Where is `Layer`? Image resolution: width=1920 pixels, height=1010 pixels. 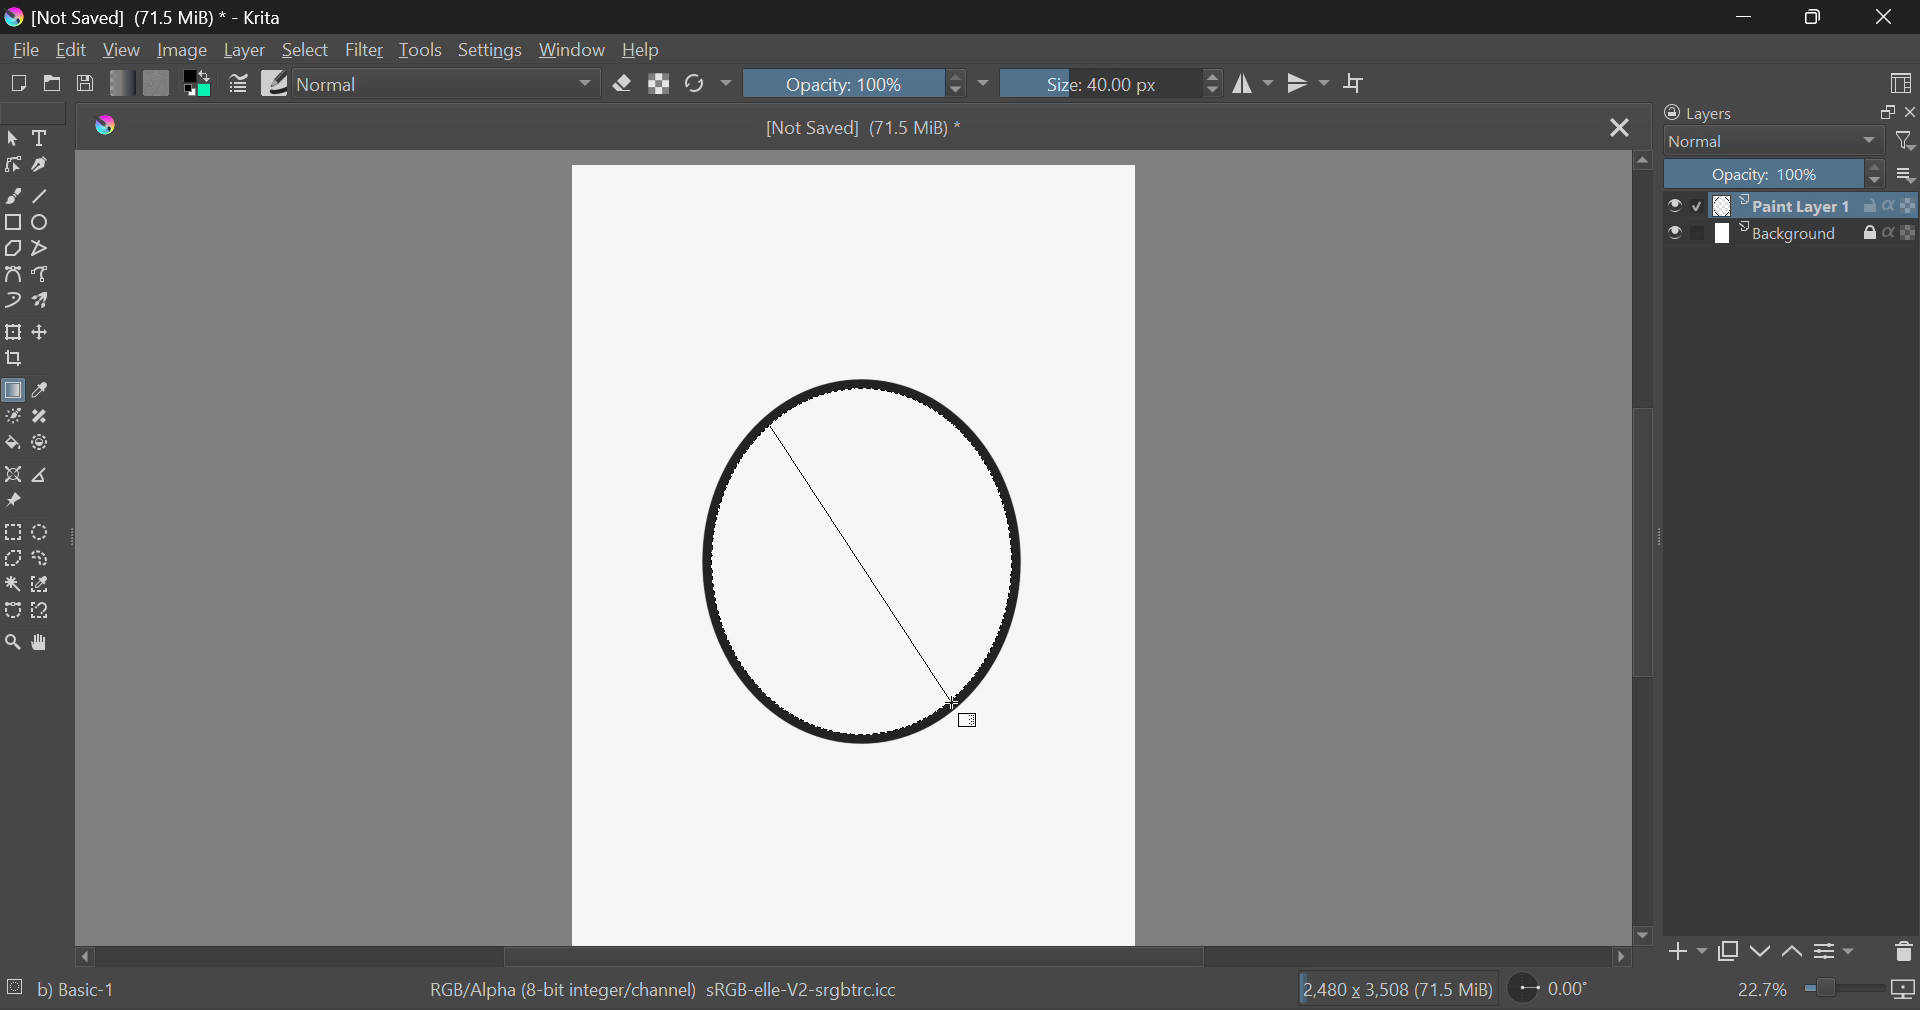
Layer is located at coordinates (245, 51).